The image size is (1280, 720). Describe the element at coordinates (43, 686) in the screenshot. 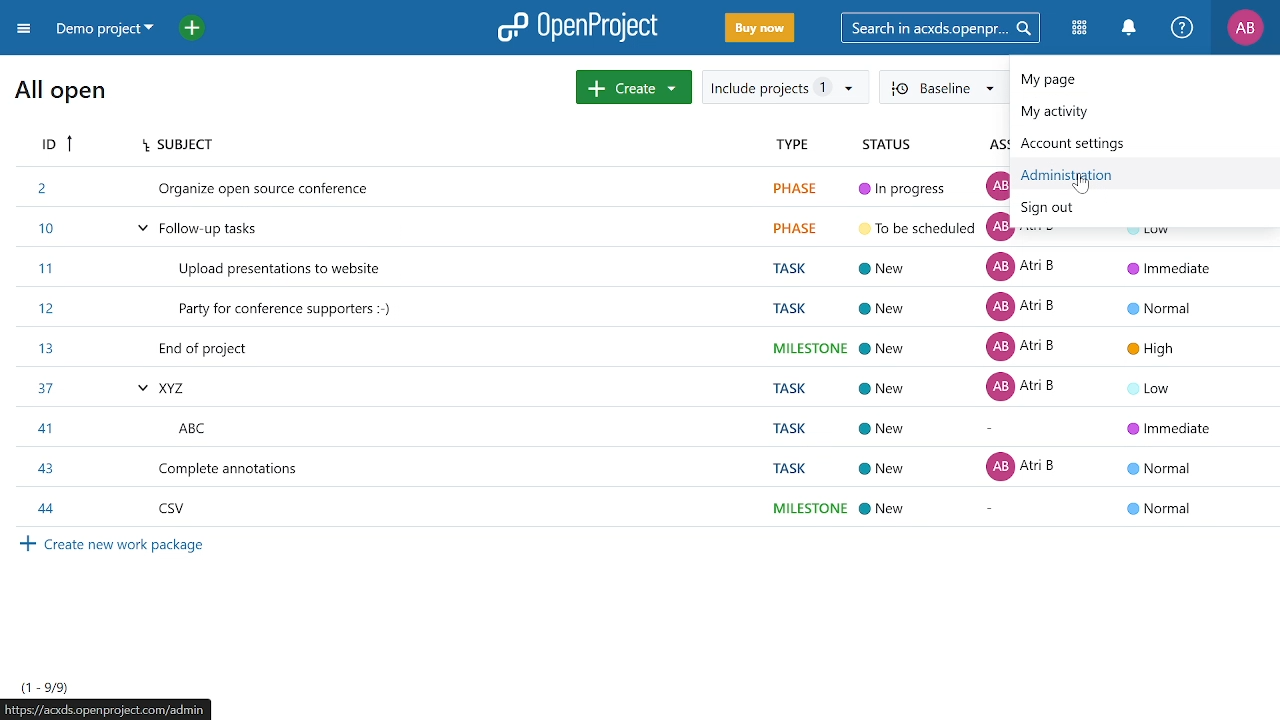

I see `Currently showing` at that location.